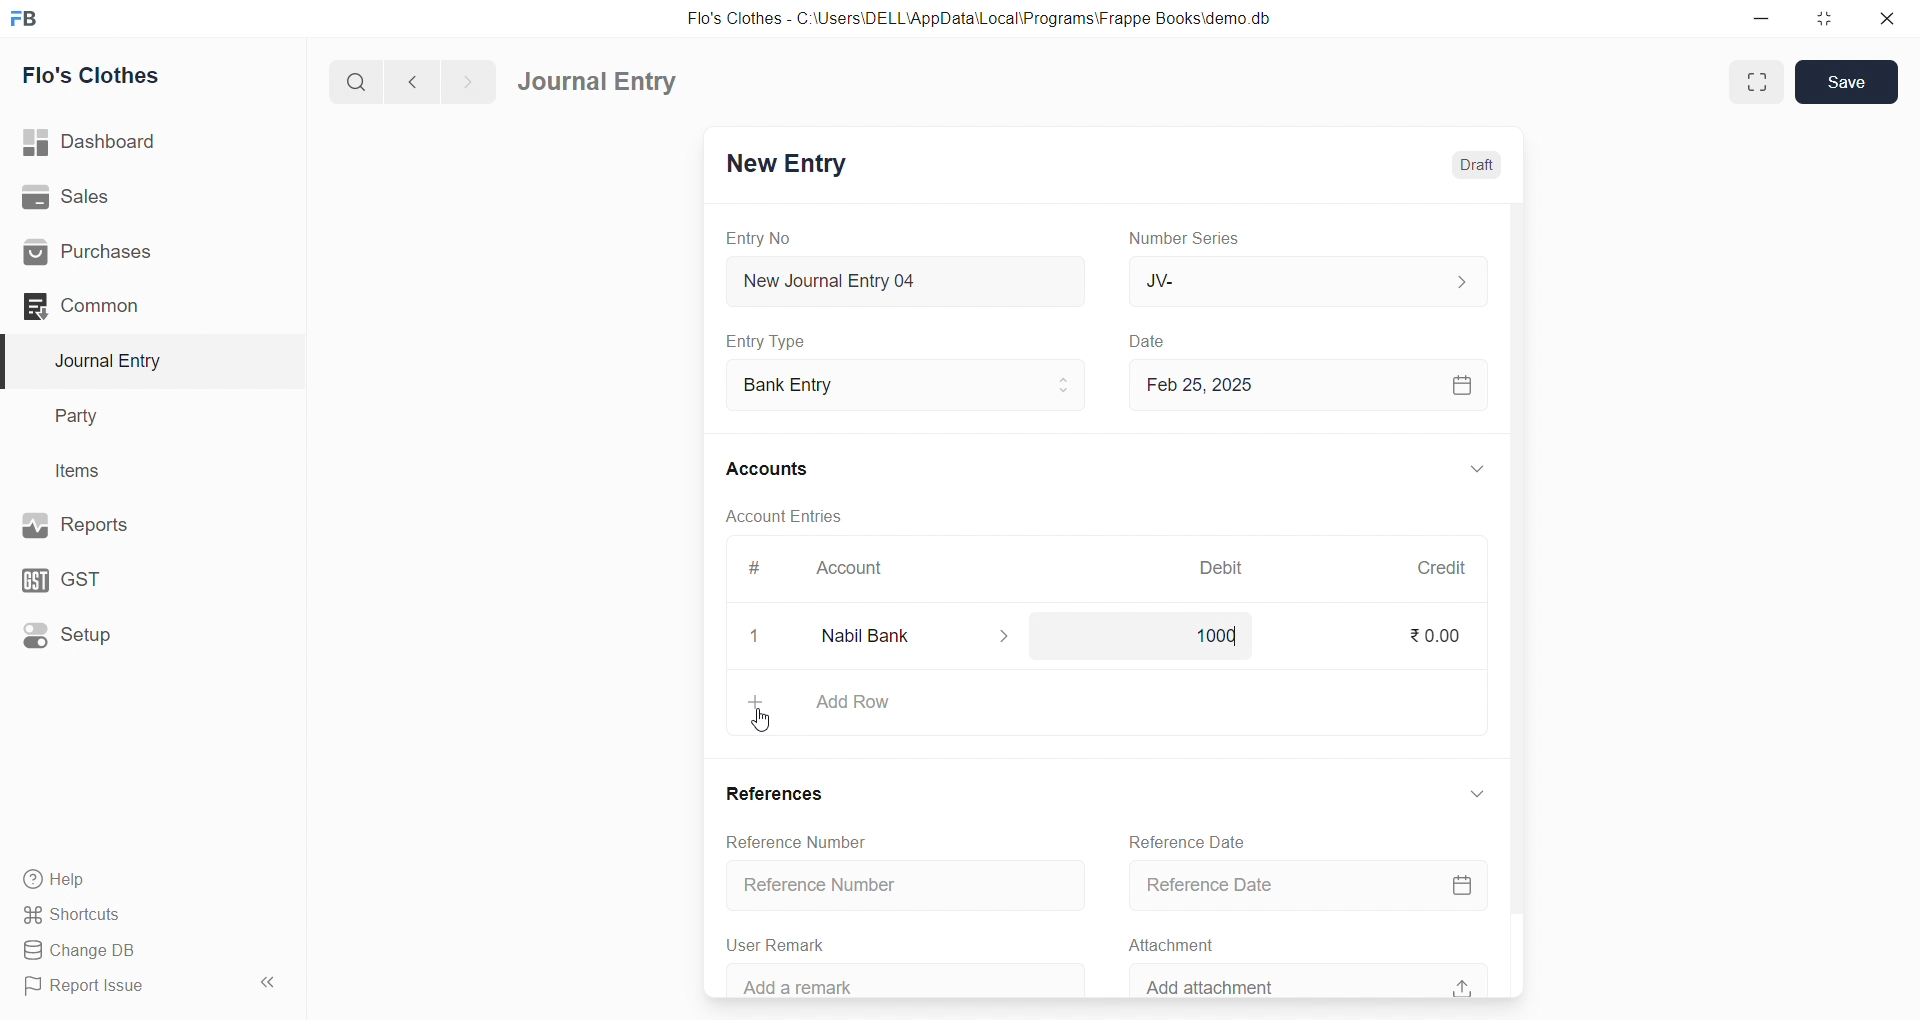  Describe the element at coordinates (138, 472) in the screenshot. I see `Items` at that location.